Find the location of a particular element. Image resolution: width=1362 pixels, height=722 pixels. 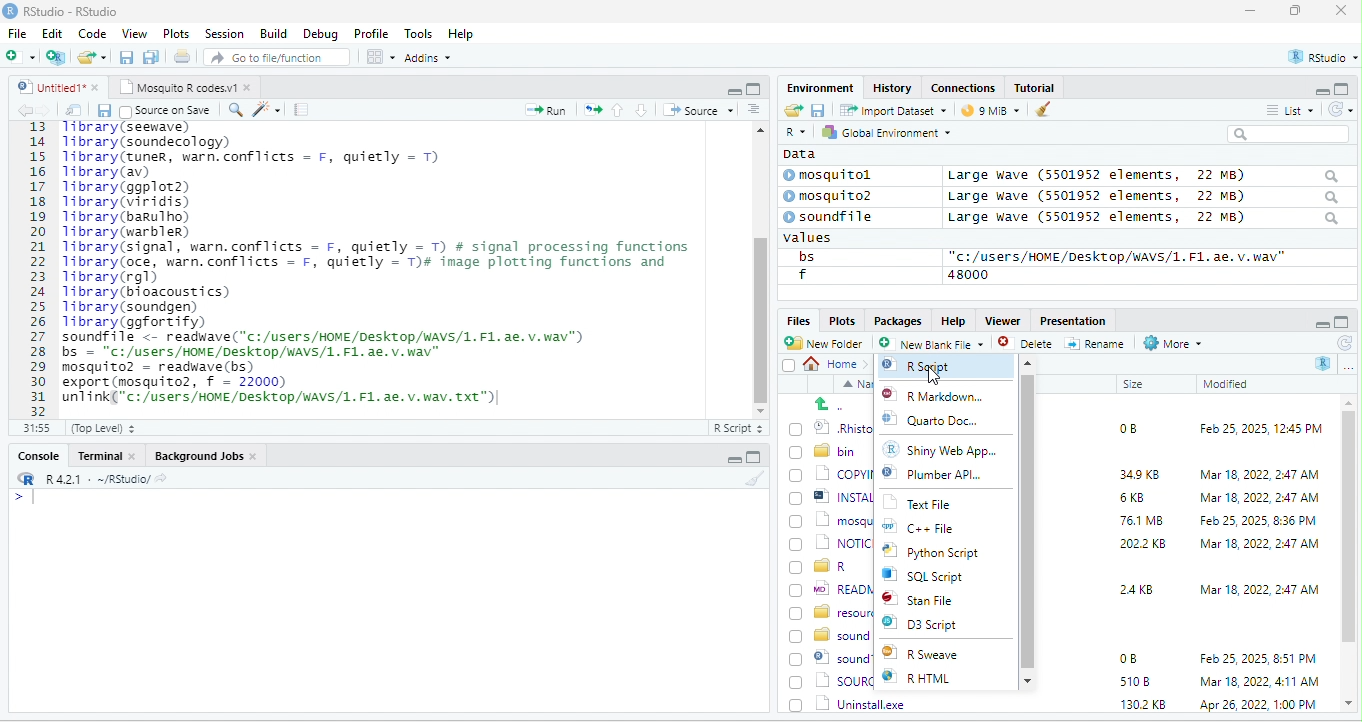

sort is located at coordinates (753, 108).